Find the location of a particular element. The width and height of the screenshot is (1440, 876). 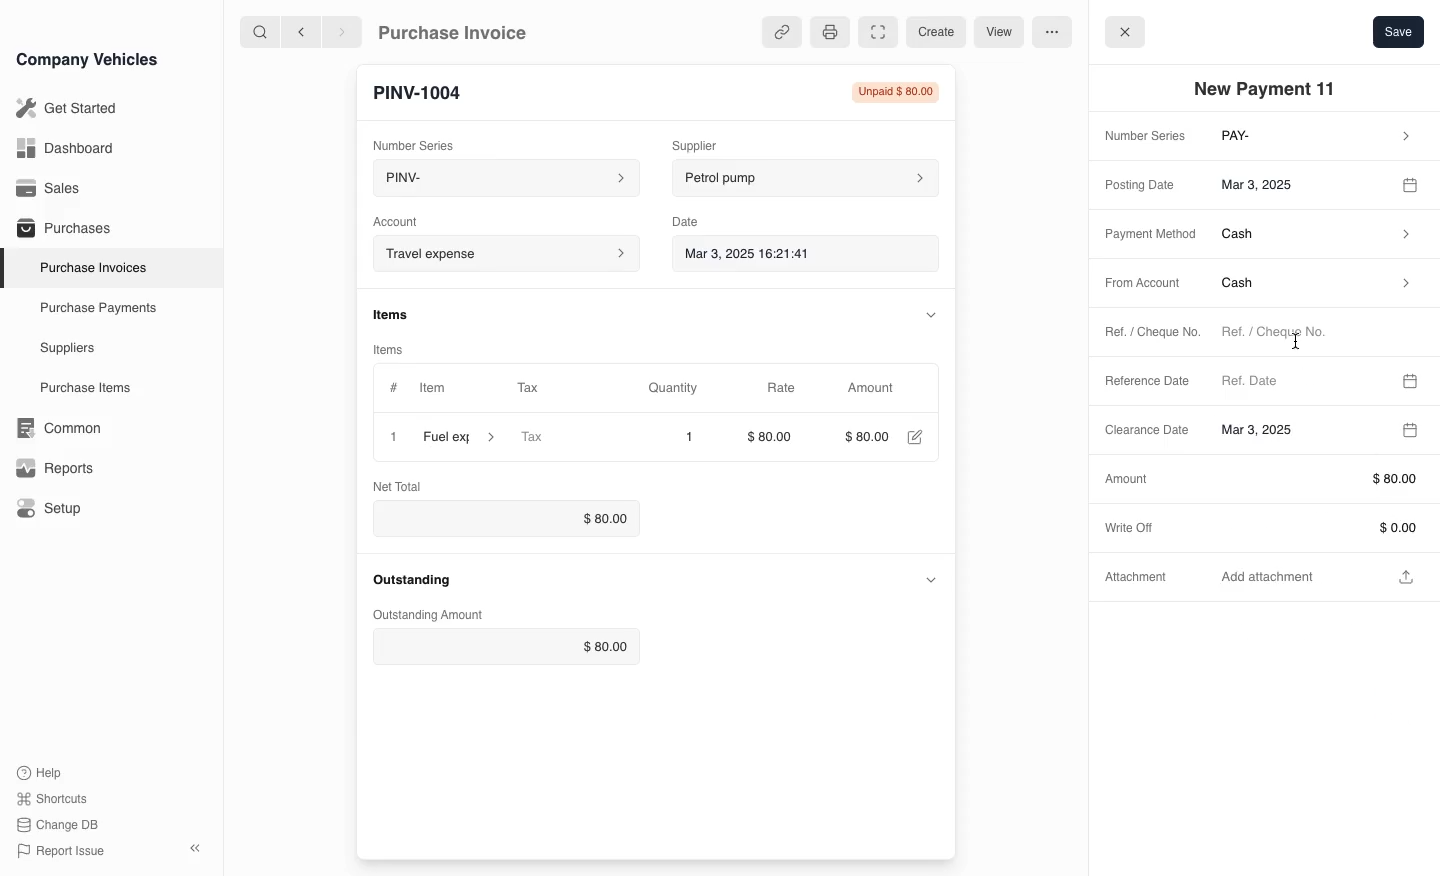

Net Total is located at coordinates (401, 485).